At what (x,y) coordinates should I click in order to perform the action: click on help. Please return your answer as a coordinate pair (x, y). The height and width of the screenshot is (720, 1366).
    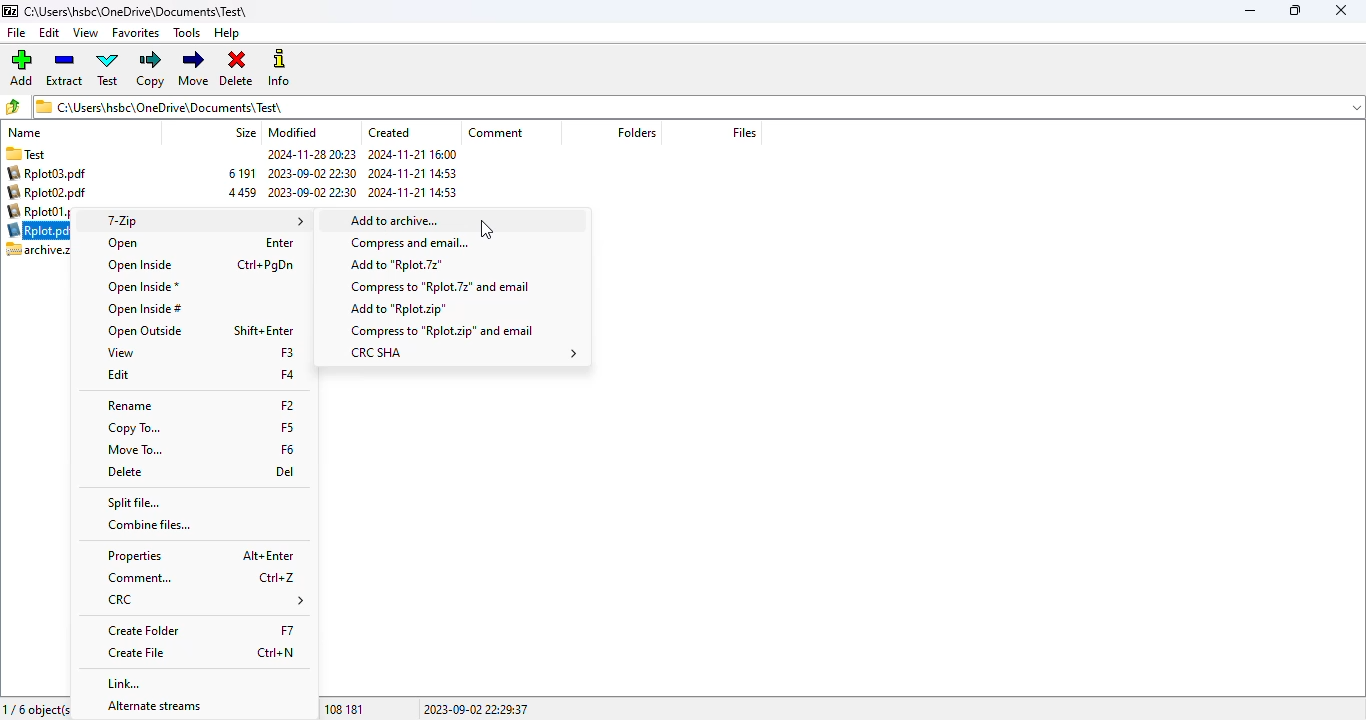
    Looking at the image, I should click on (227, 33).